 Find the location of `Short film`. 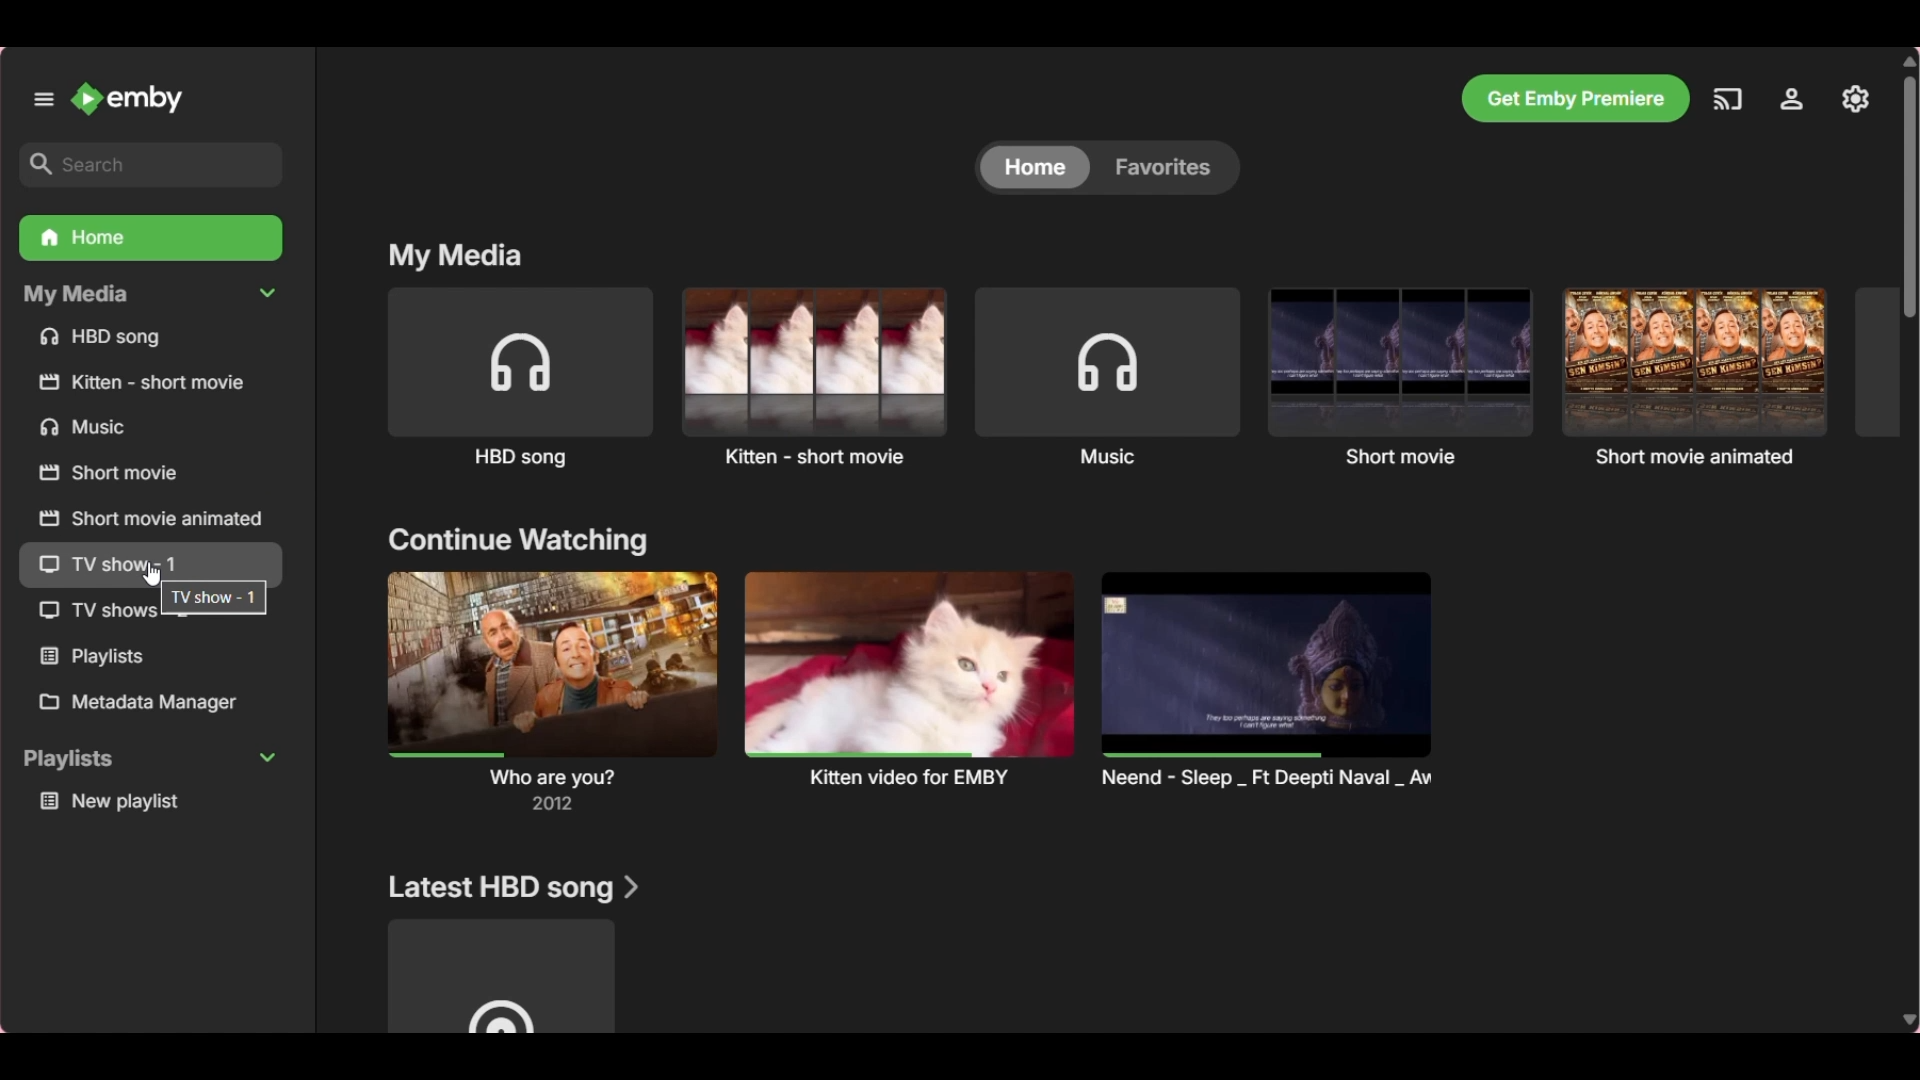

Short film is located at coordinates (151, 382).